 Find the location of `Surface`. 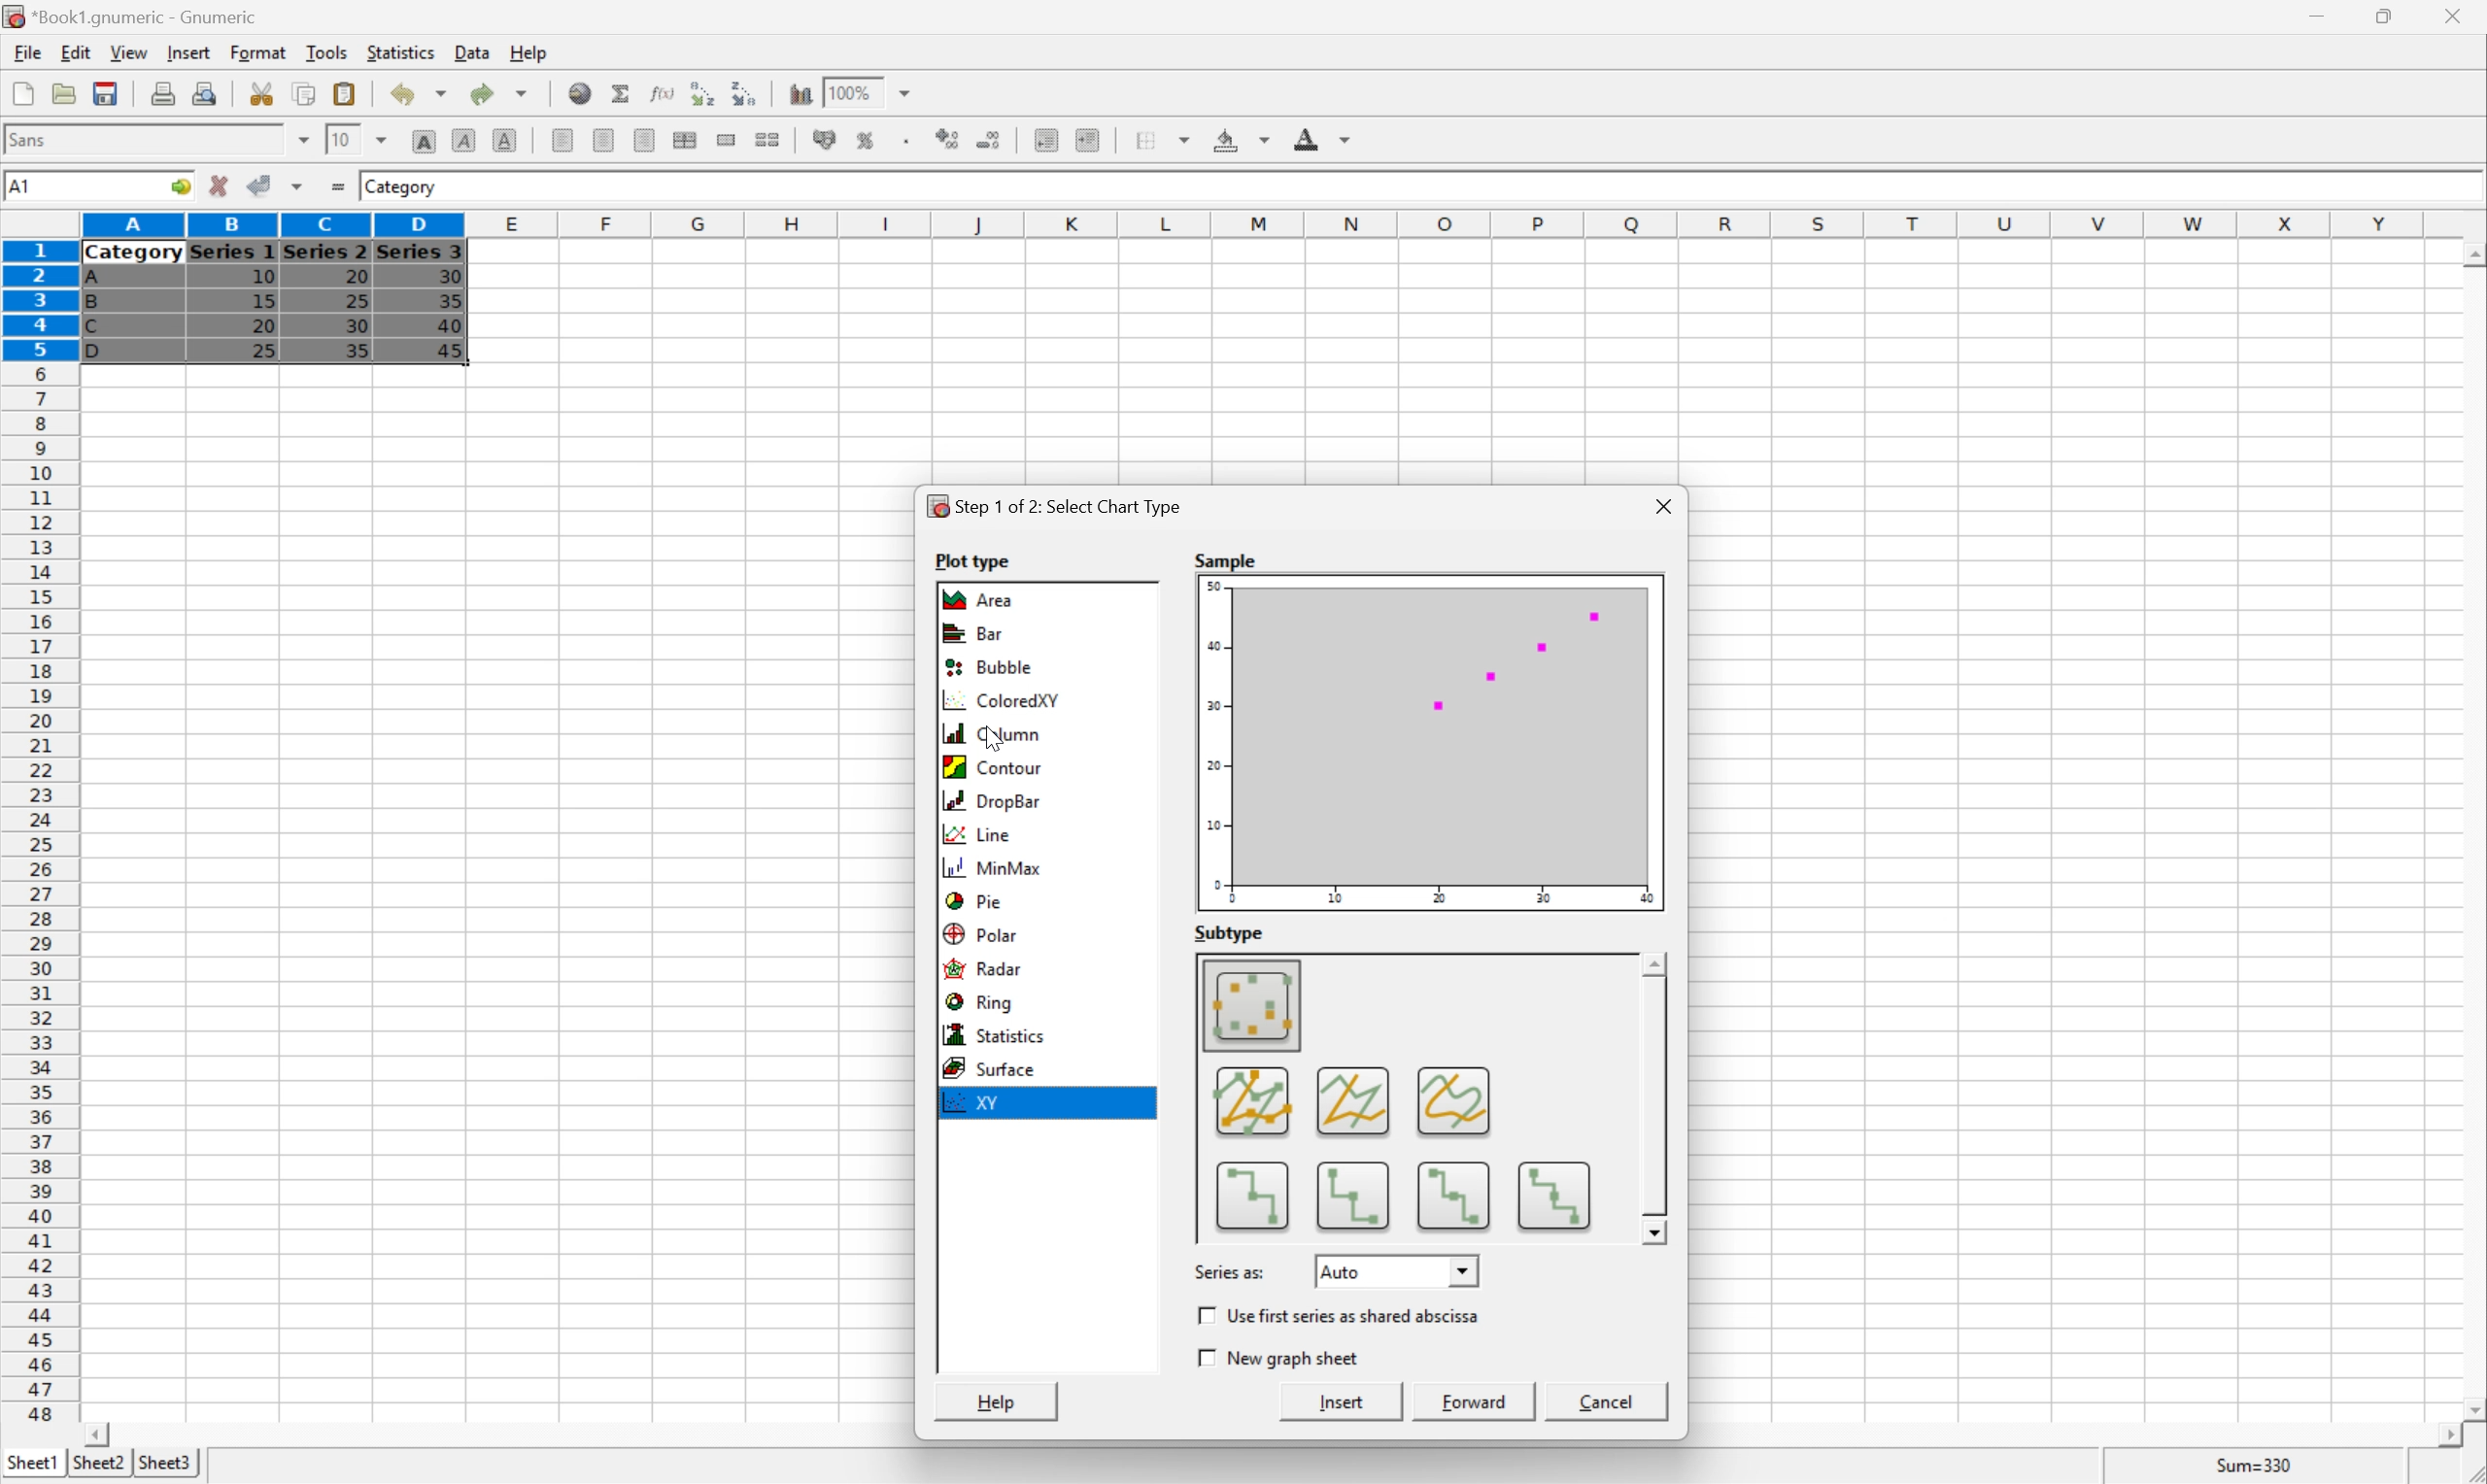

Surface is located at coordinates (989, 1068).